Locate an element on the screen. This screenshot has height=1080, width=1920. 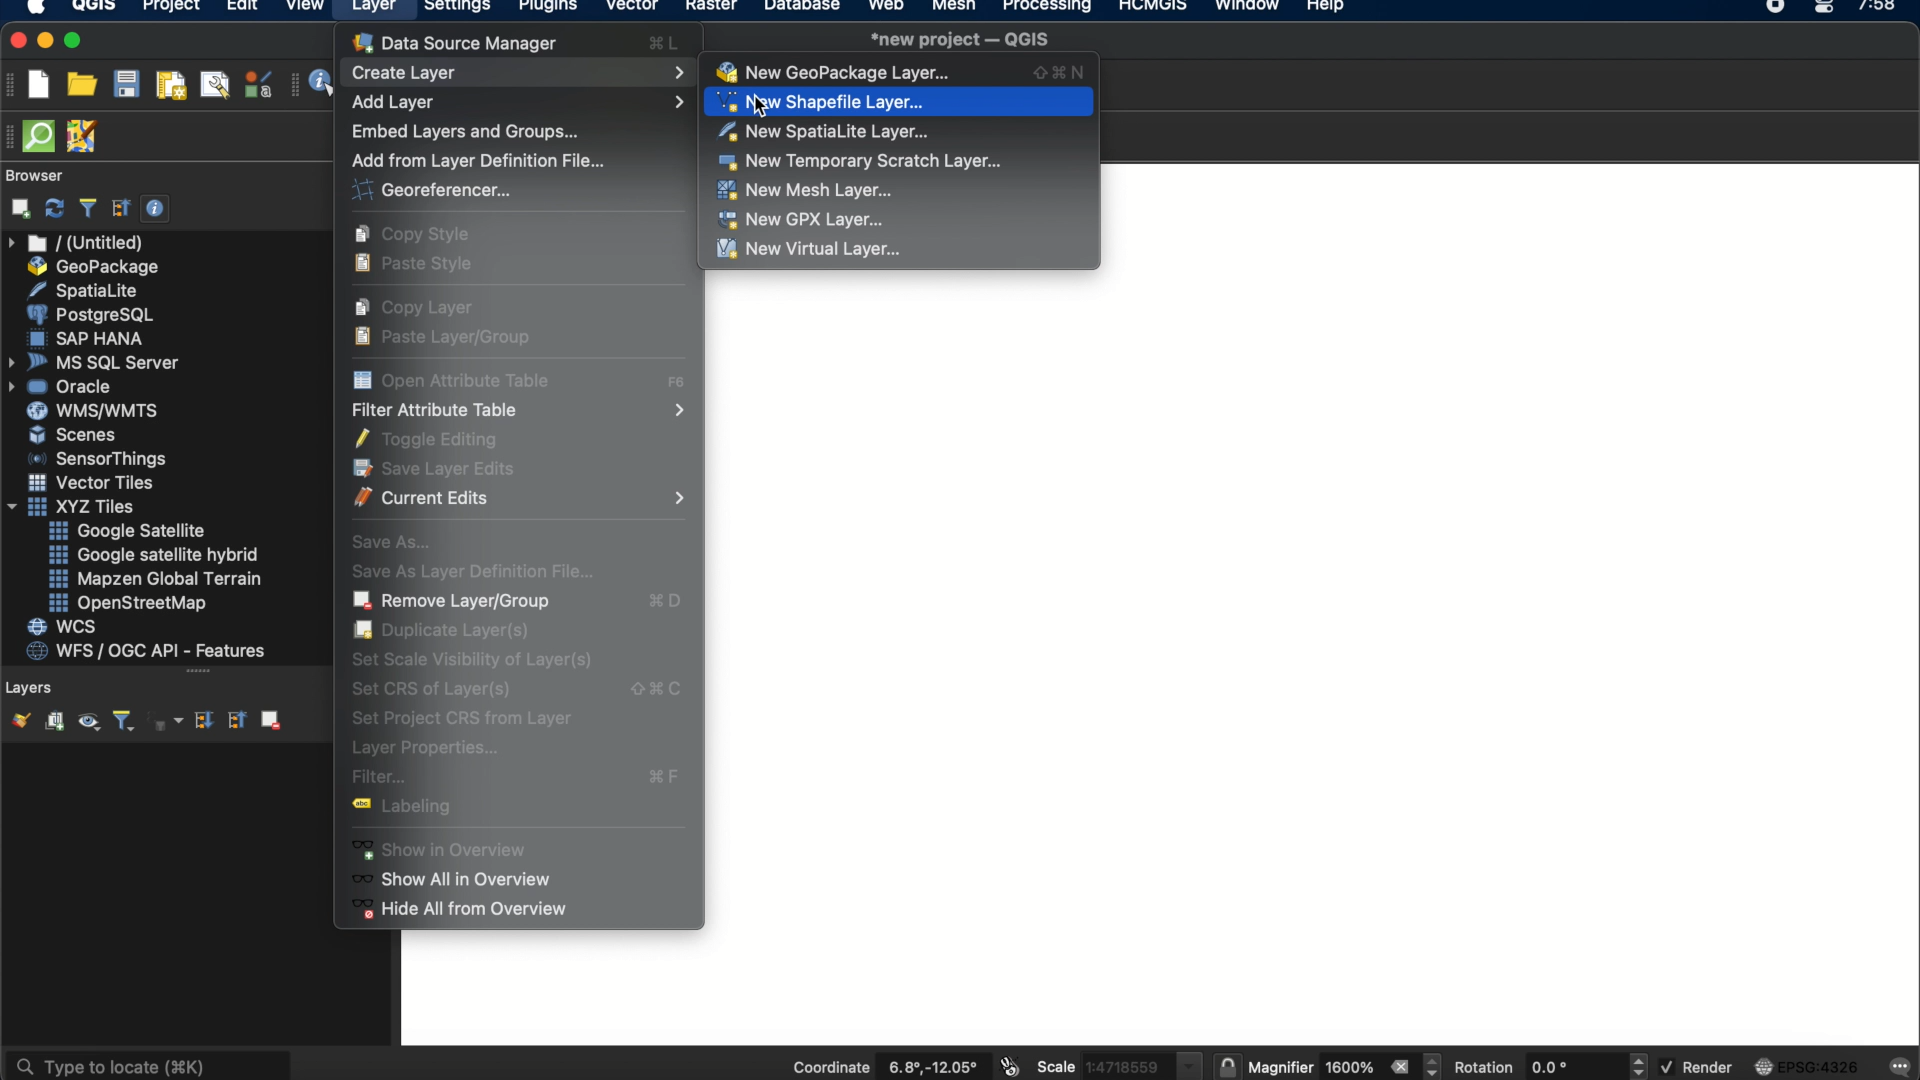
view is located at coordinates (305, 8).